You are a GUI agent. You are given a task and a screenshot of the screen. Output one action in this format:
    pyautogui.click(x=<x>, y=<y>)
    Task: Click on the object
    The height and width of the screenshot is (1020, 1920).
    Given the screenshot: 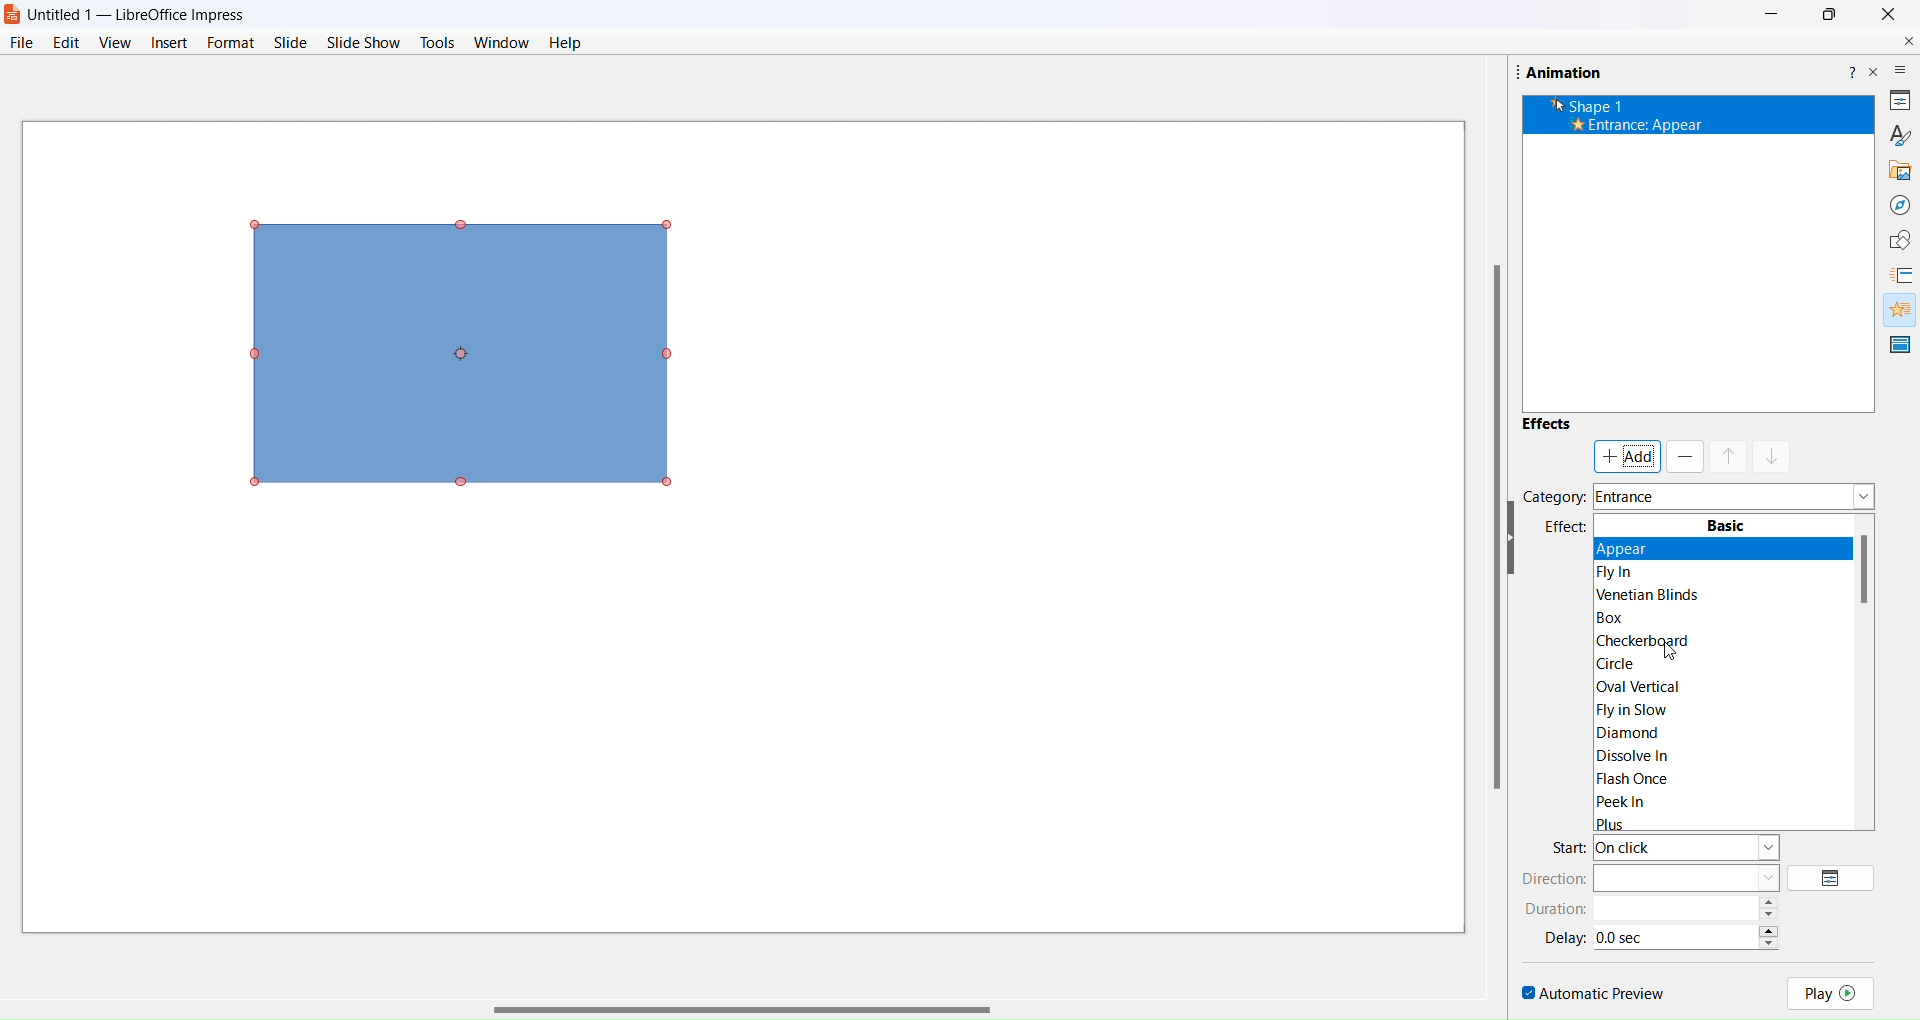 What is the action you would take?
    pyautogui.click(x=475, y=351)
    